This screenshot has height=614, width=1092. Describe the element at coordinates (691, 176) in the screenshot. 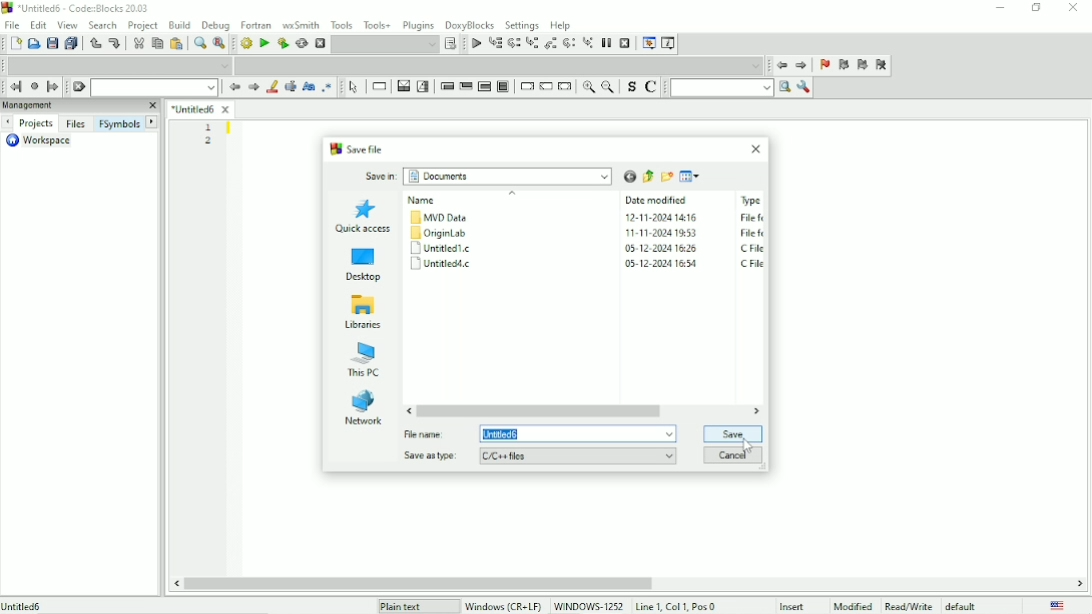

I see `View menu` at that location.